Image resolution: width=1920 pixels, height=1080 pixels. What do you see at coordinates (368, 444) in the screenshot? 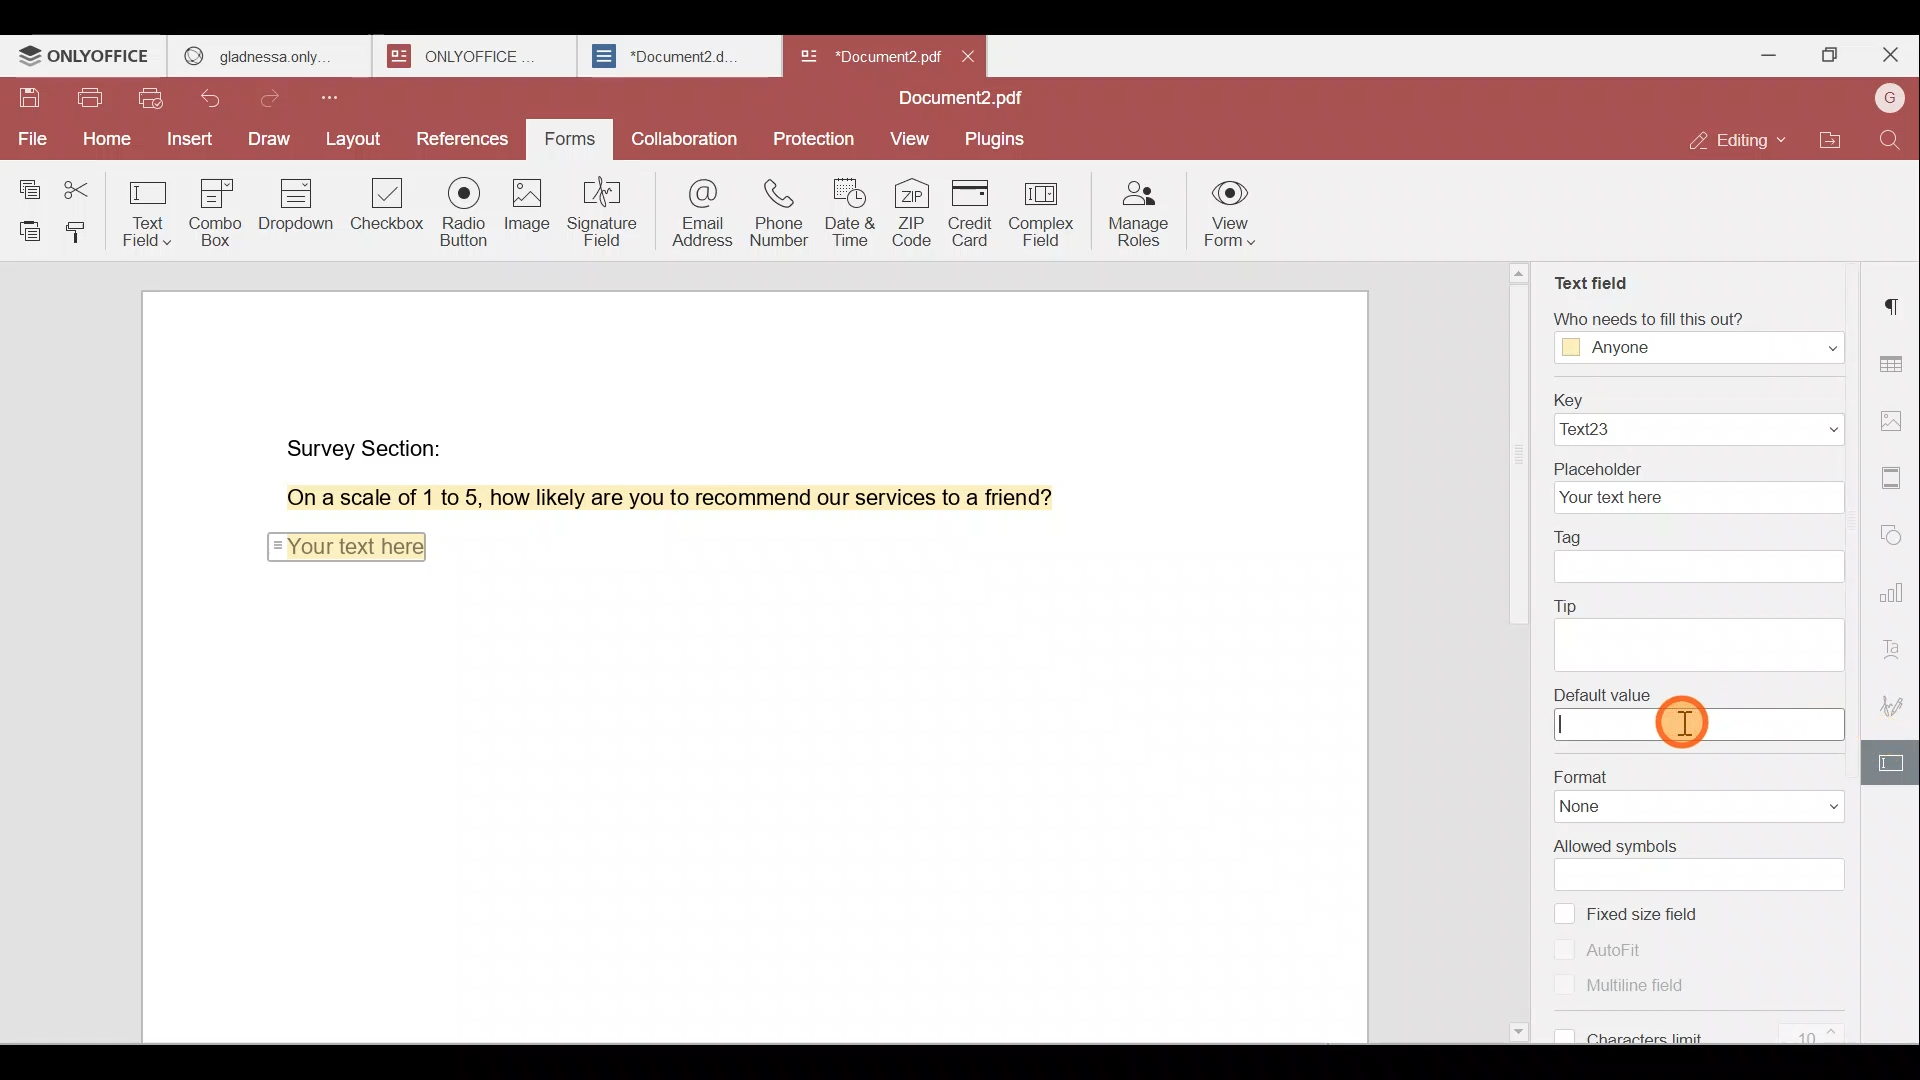
I see `Survey Section:` at bounding box center [368, 444].